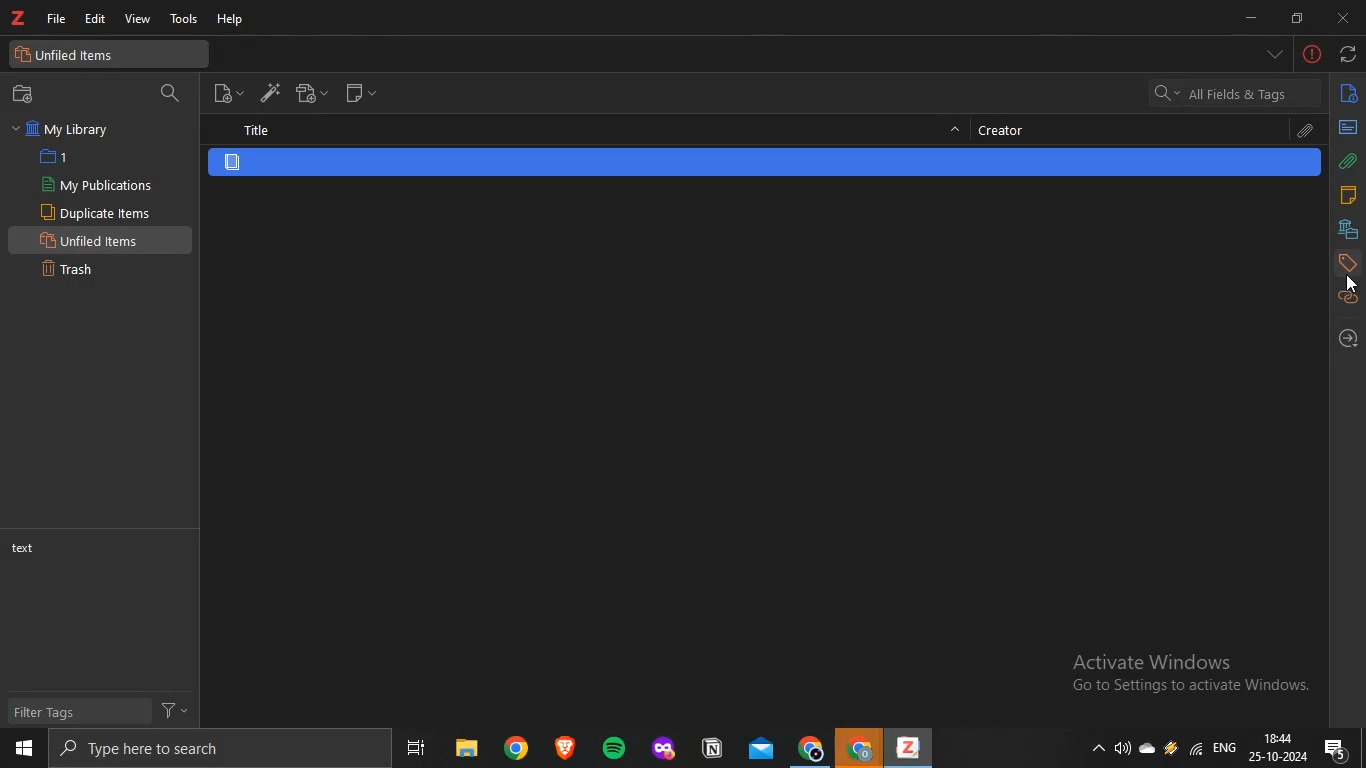 This screenshot has width=1366, height=768. I want to click on search, so click(211, 749).